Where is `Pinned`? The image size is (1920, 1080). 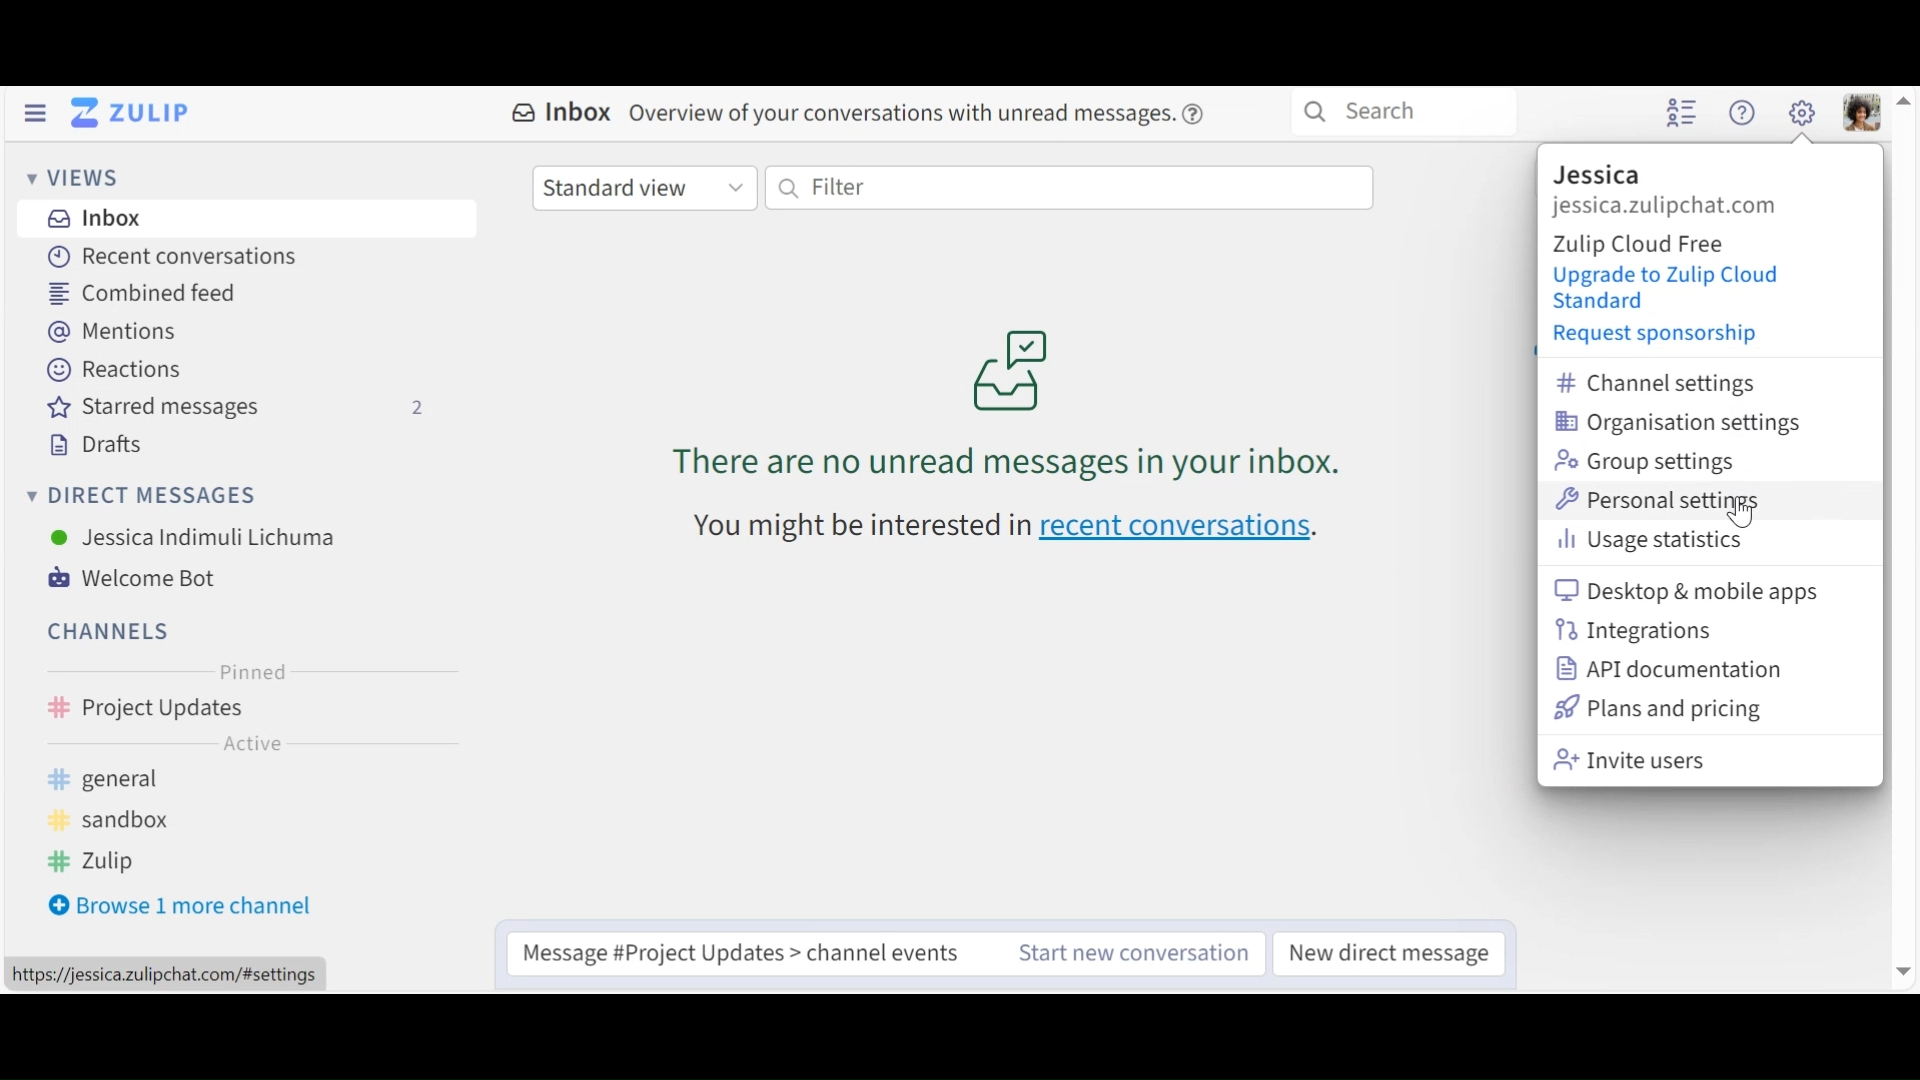
Pinned is located at coordinates (243, 671).